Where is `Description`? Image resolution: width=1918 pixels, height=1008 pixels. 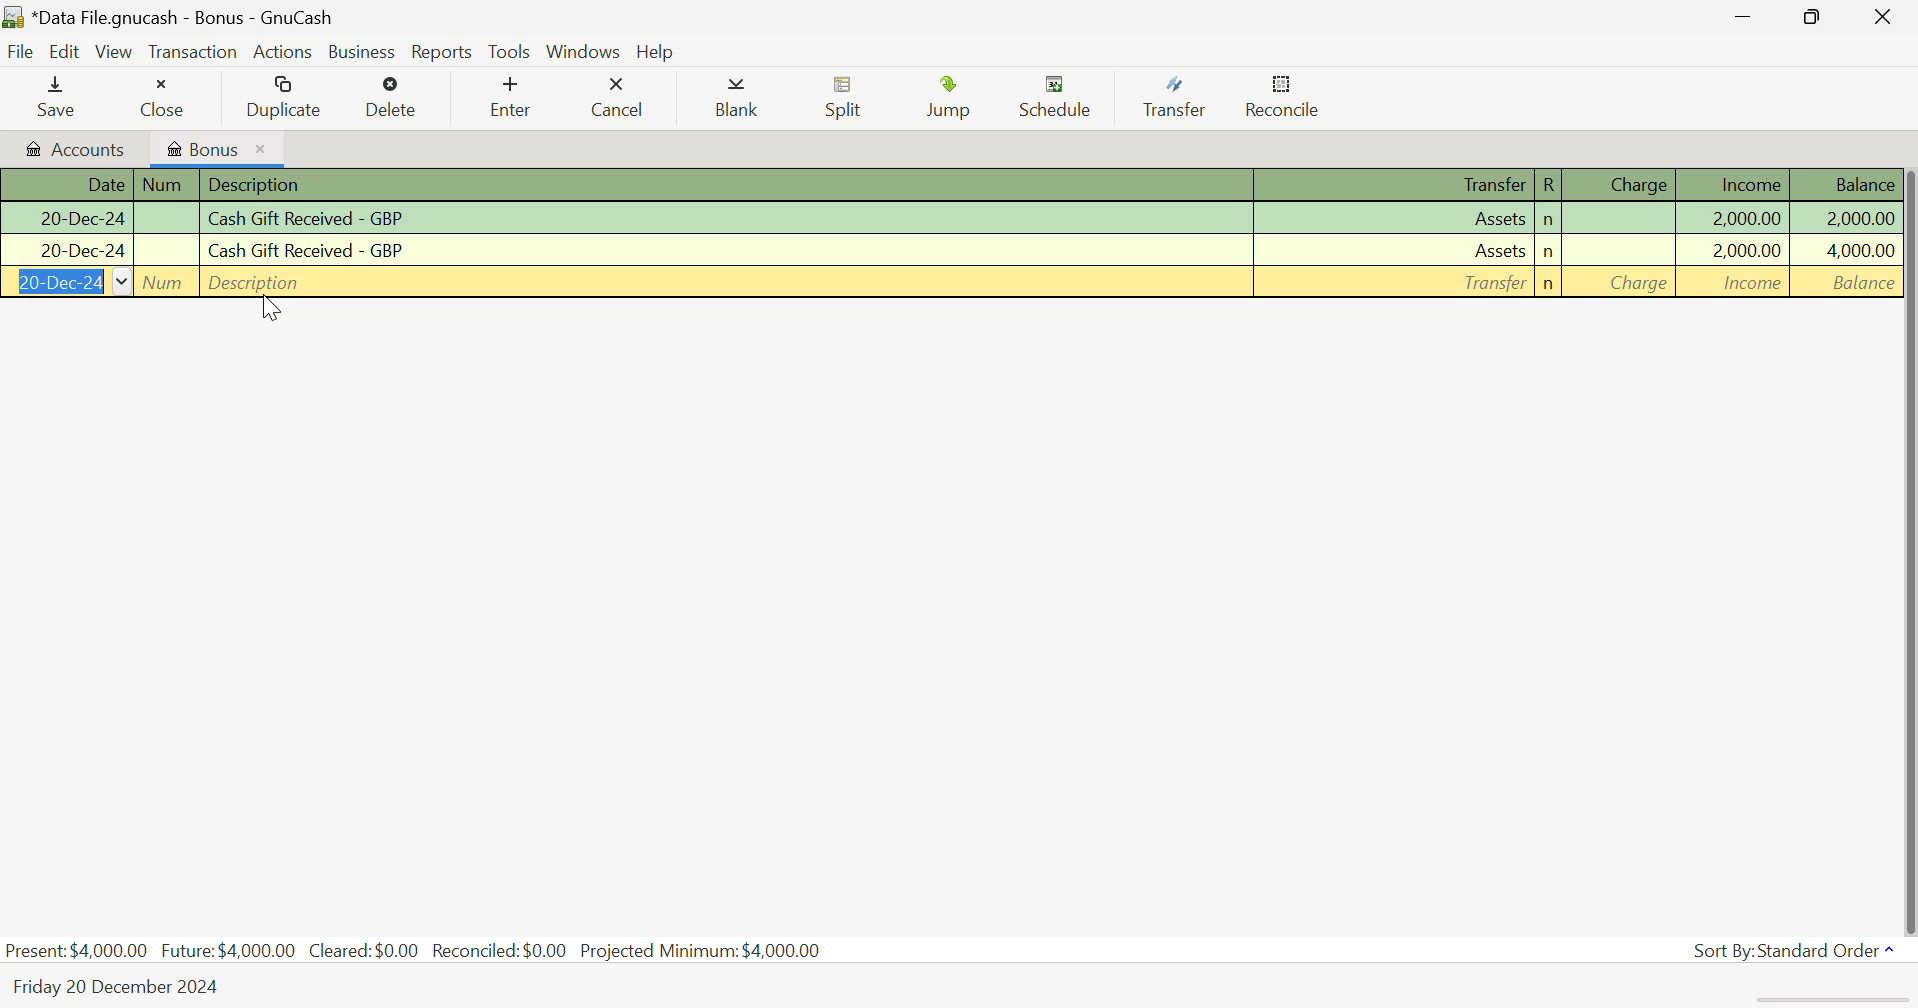
Description is located at coordinates (723, 283).